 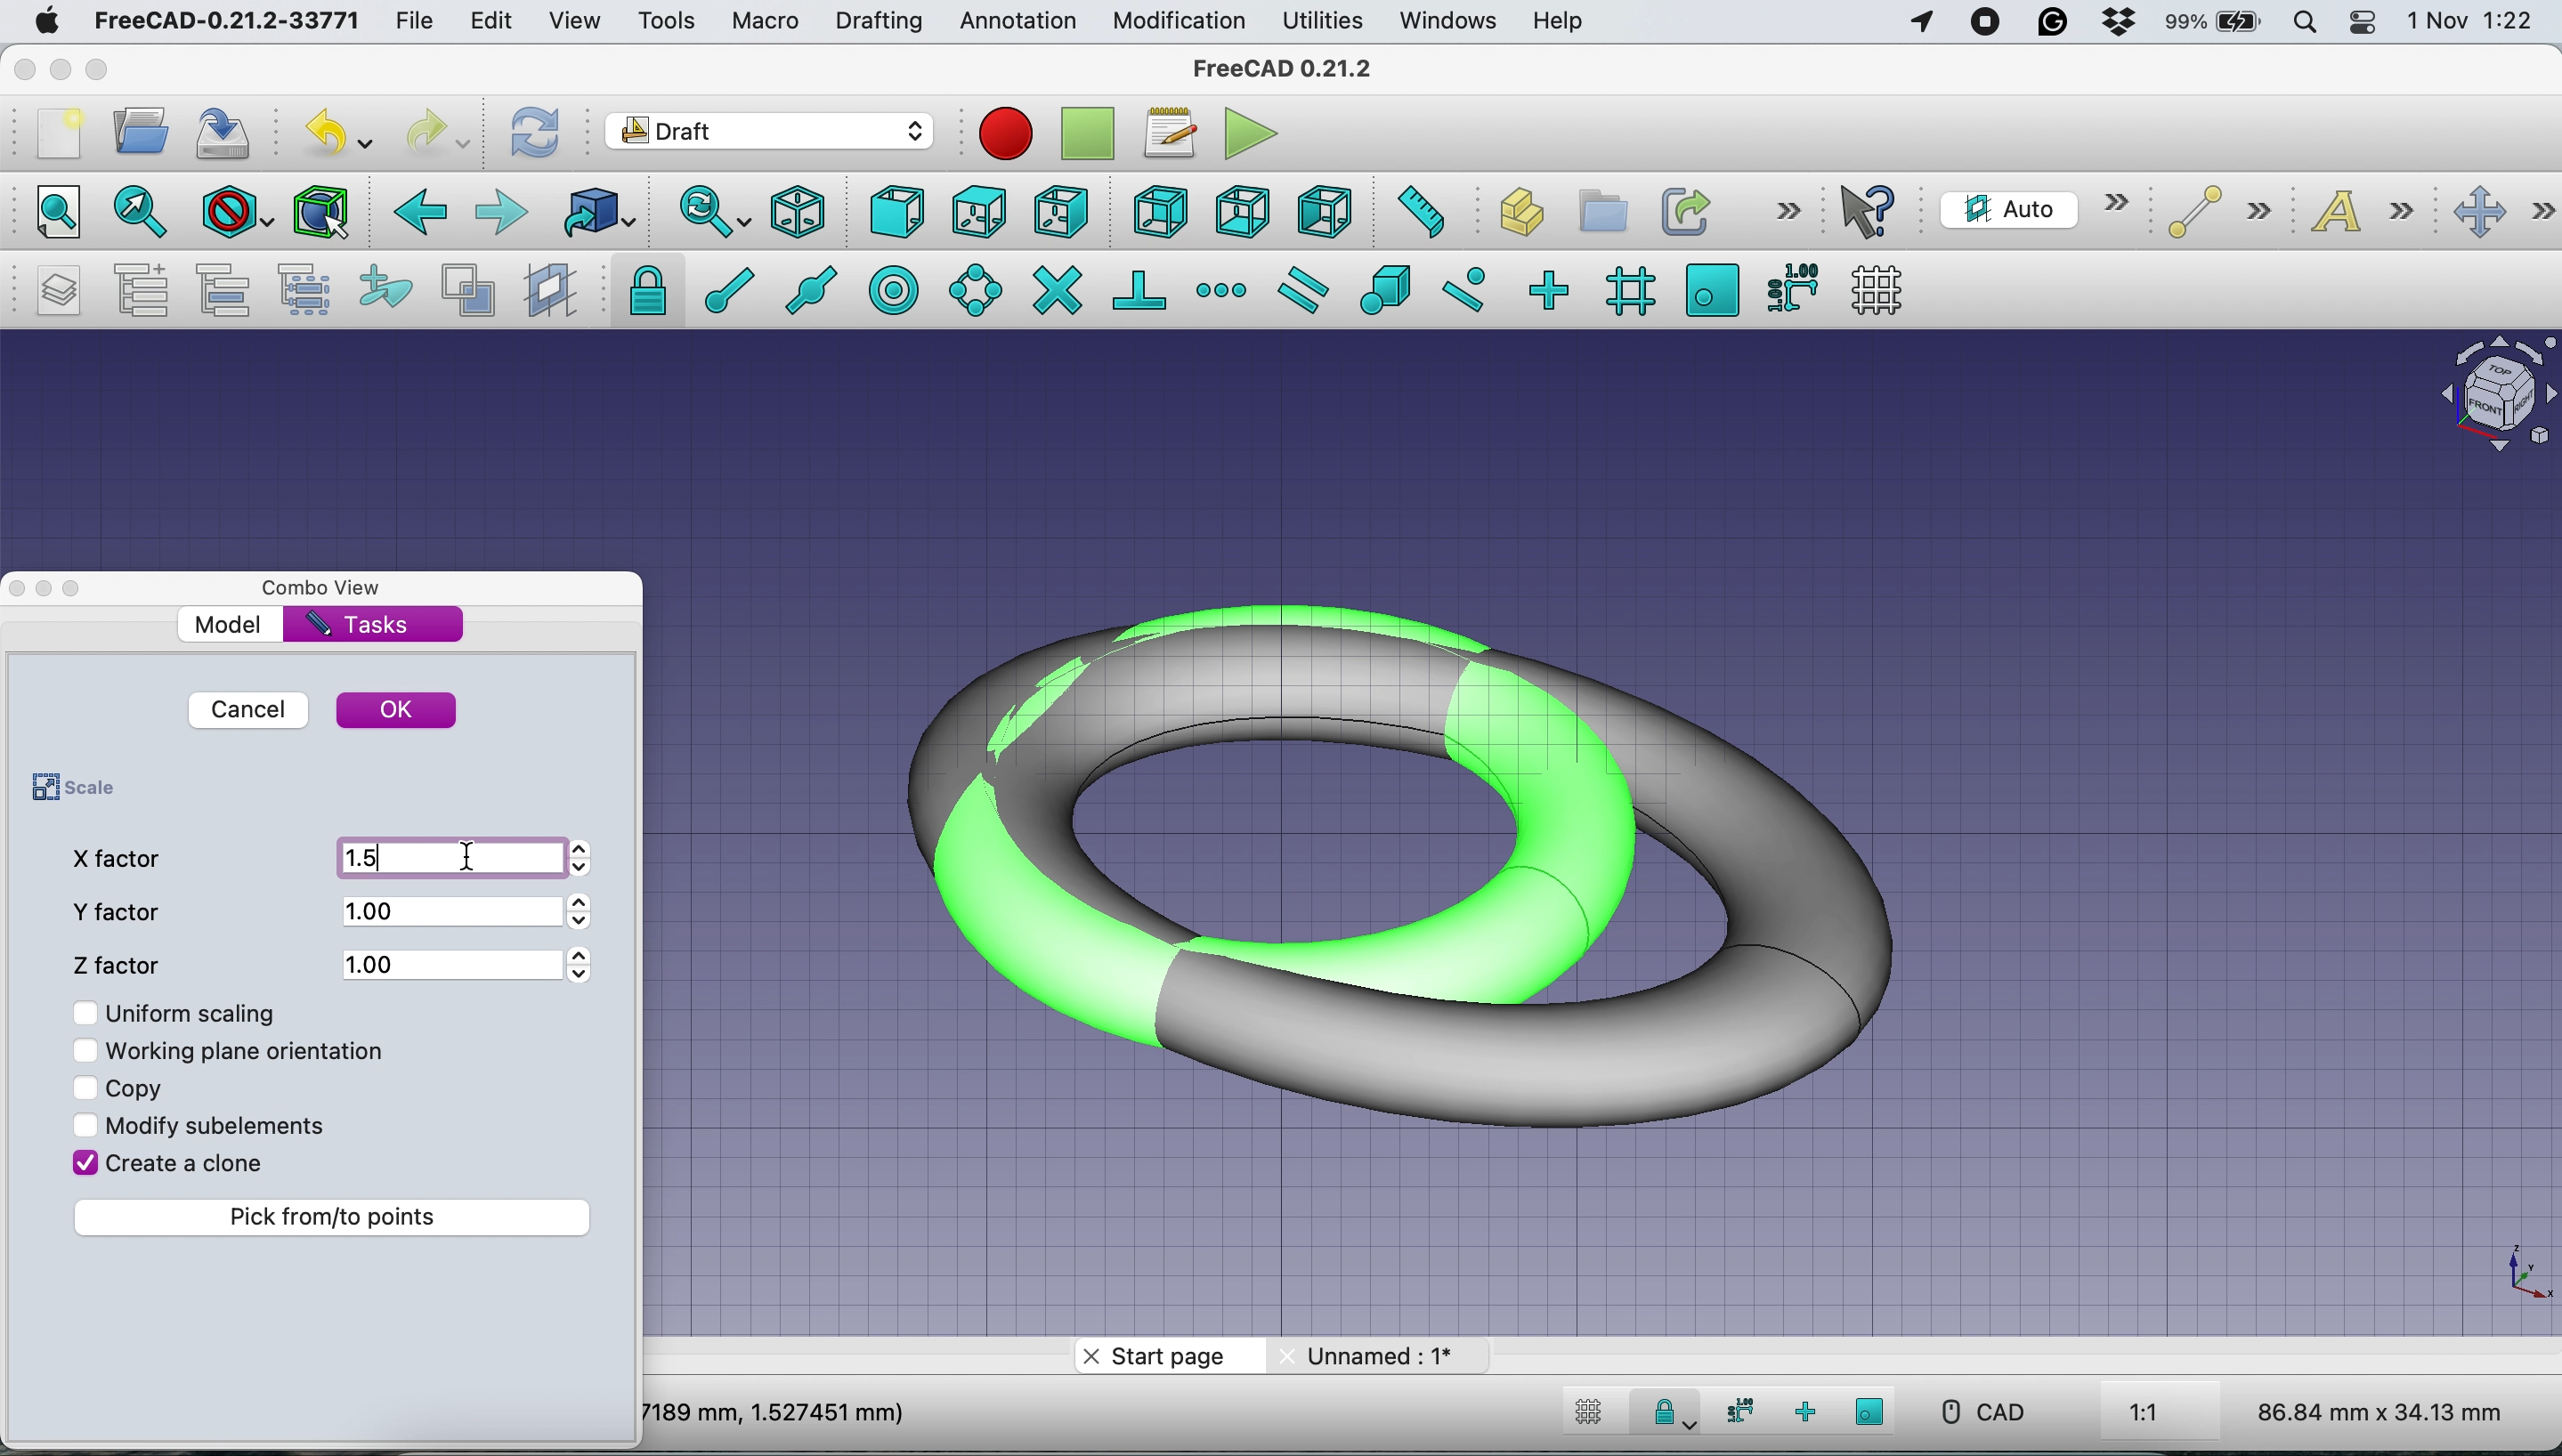 What do you see at coordinates (16, 589) in the screenshot?
I see `close dock view` at bounding box center [16, 589].